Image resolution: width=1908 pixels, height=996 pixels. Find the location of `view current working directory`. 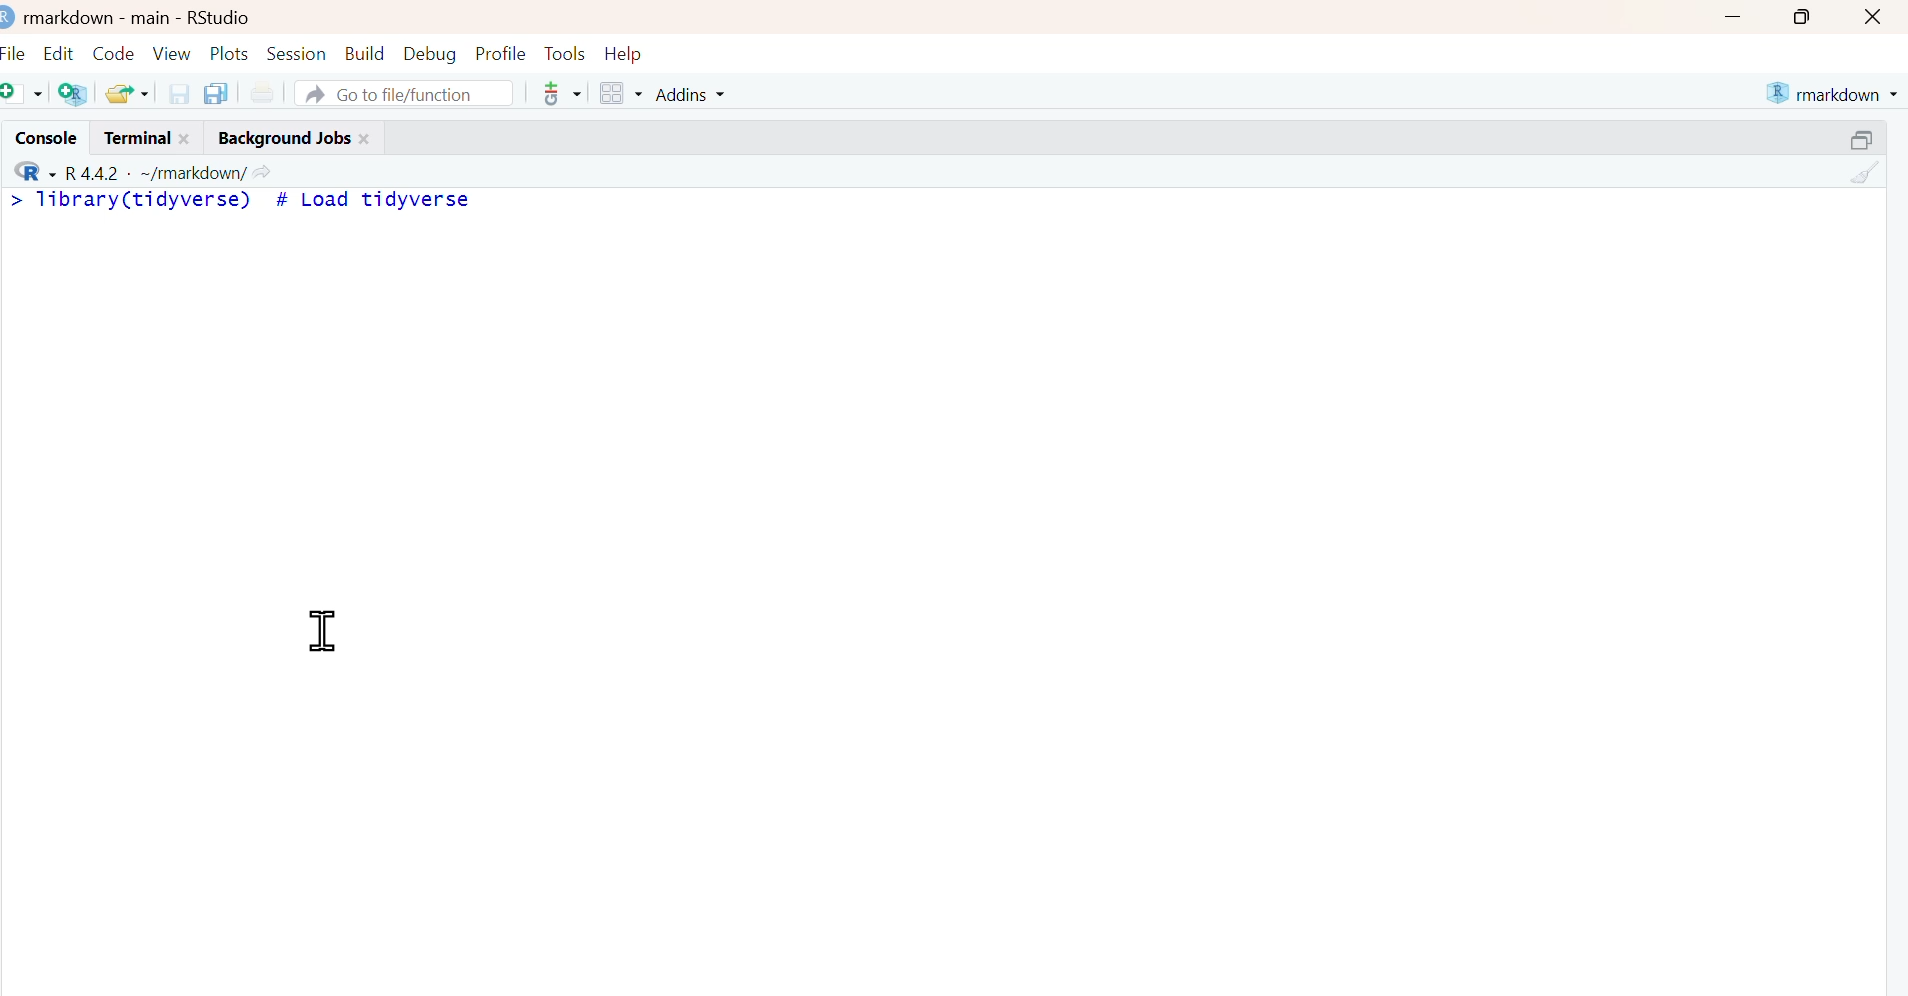

view current working directory is located at coordinates (263, 171).